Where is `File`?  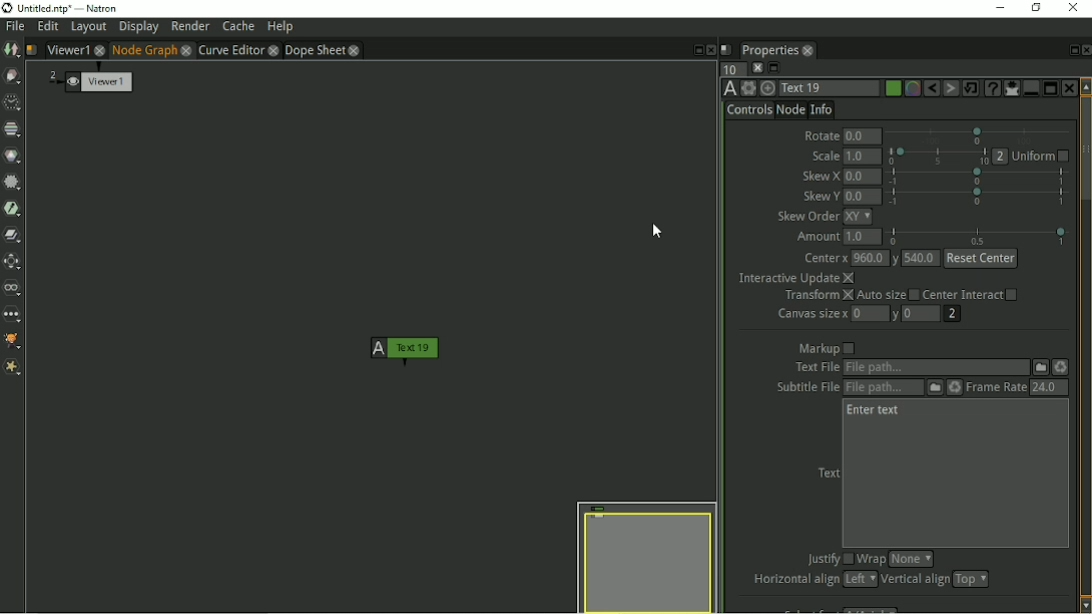 File is located at coordinates (15, 27).